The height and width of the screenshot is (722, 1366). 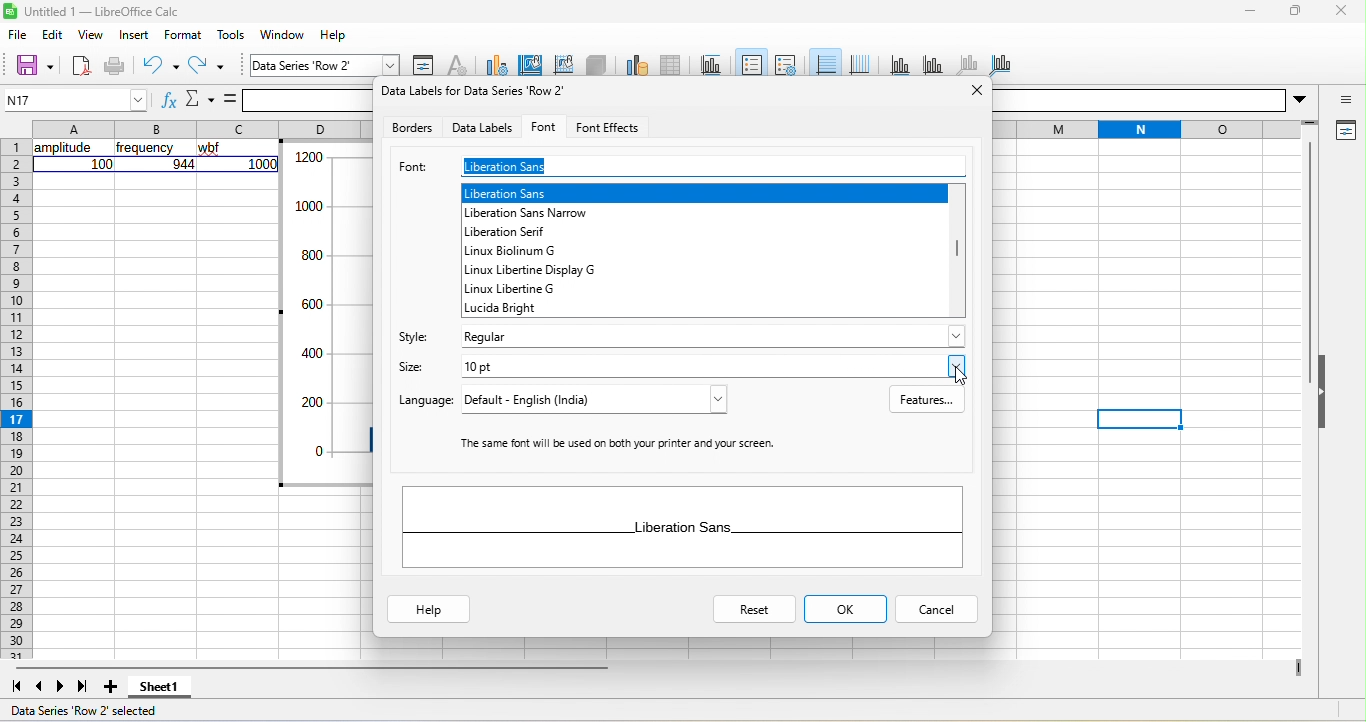 I want to click on data range, so click(x=637, y=64).